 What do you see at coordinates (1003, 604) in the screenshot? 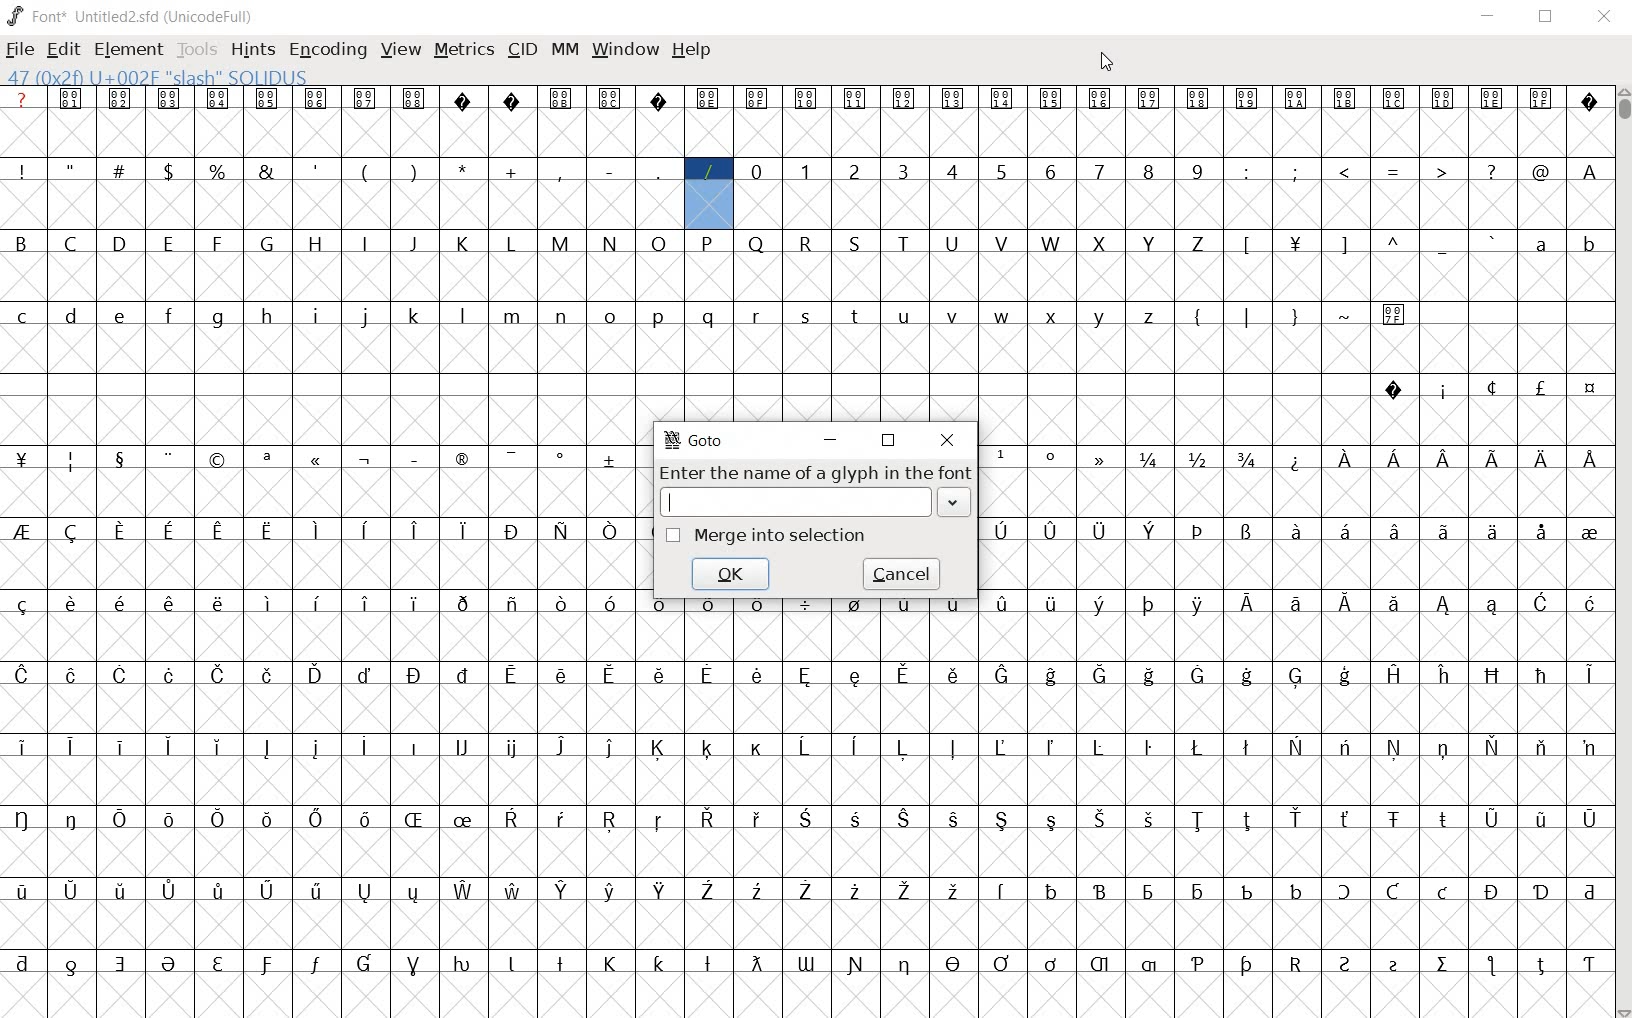
I see `glyph` at bounding box center [1003, 604].